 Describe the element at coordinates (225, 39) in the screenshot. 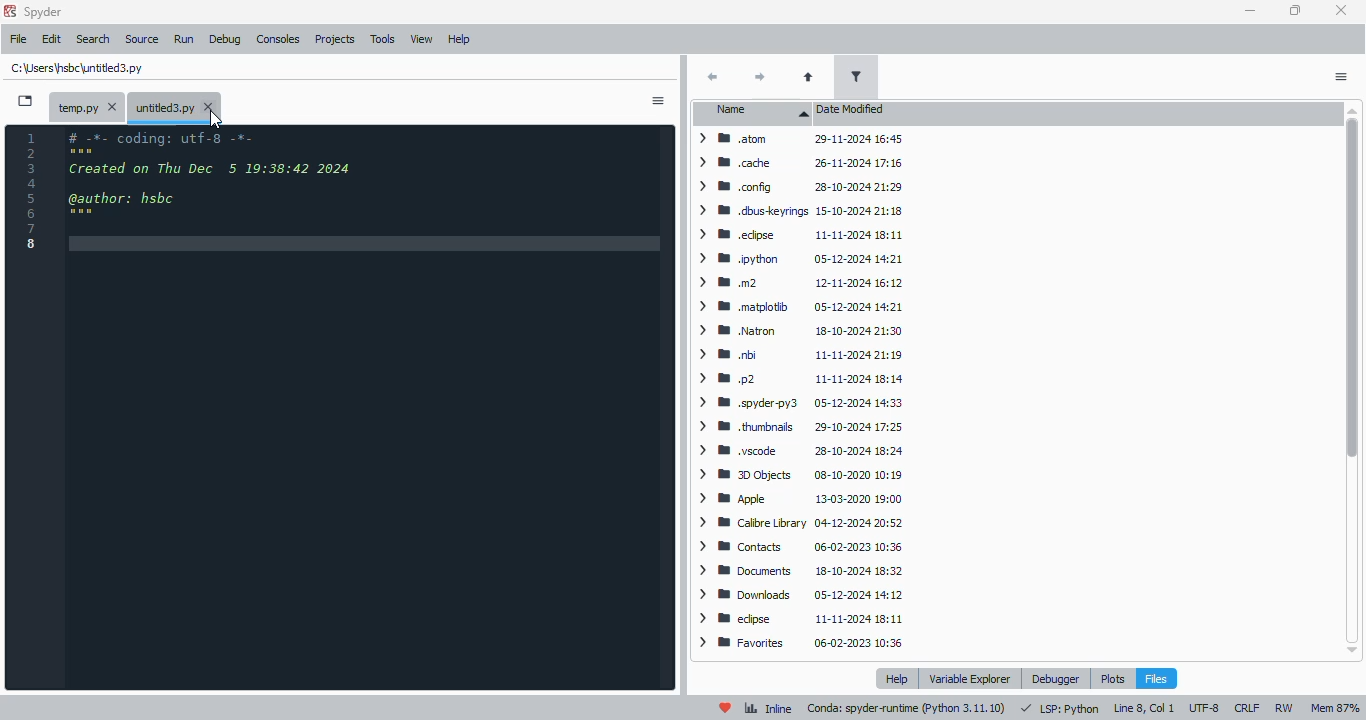

I see `debug` at that location.